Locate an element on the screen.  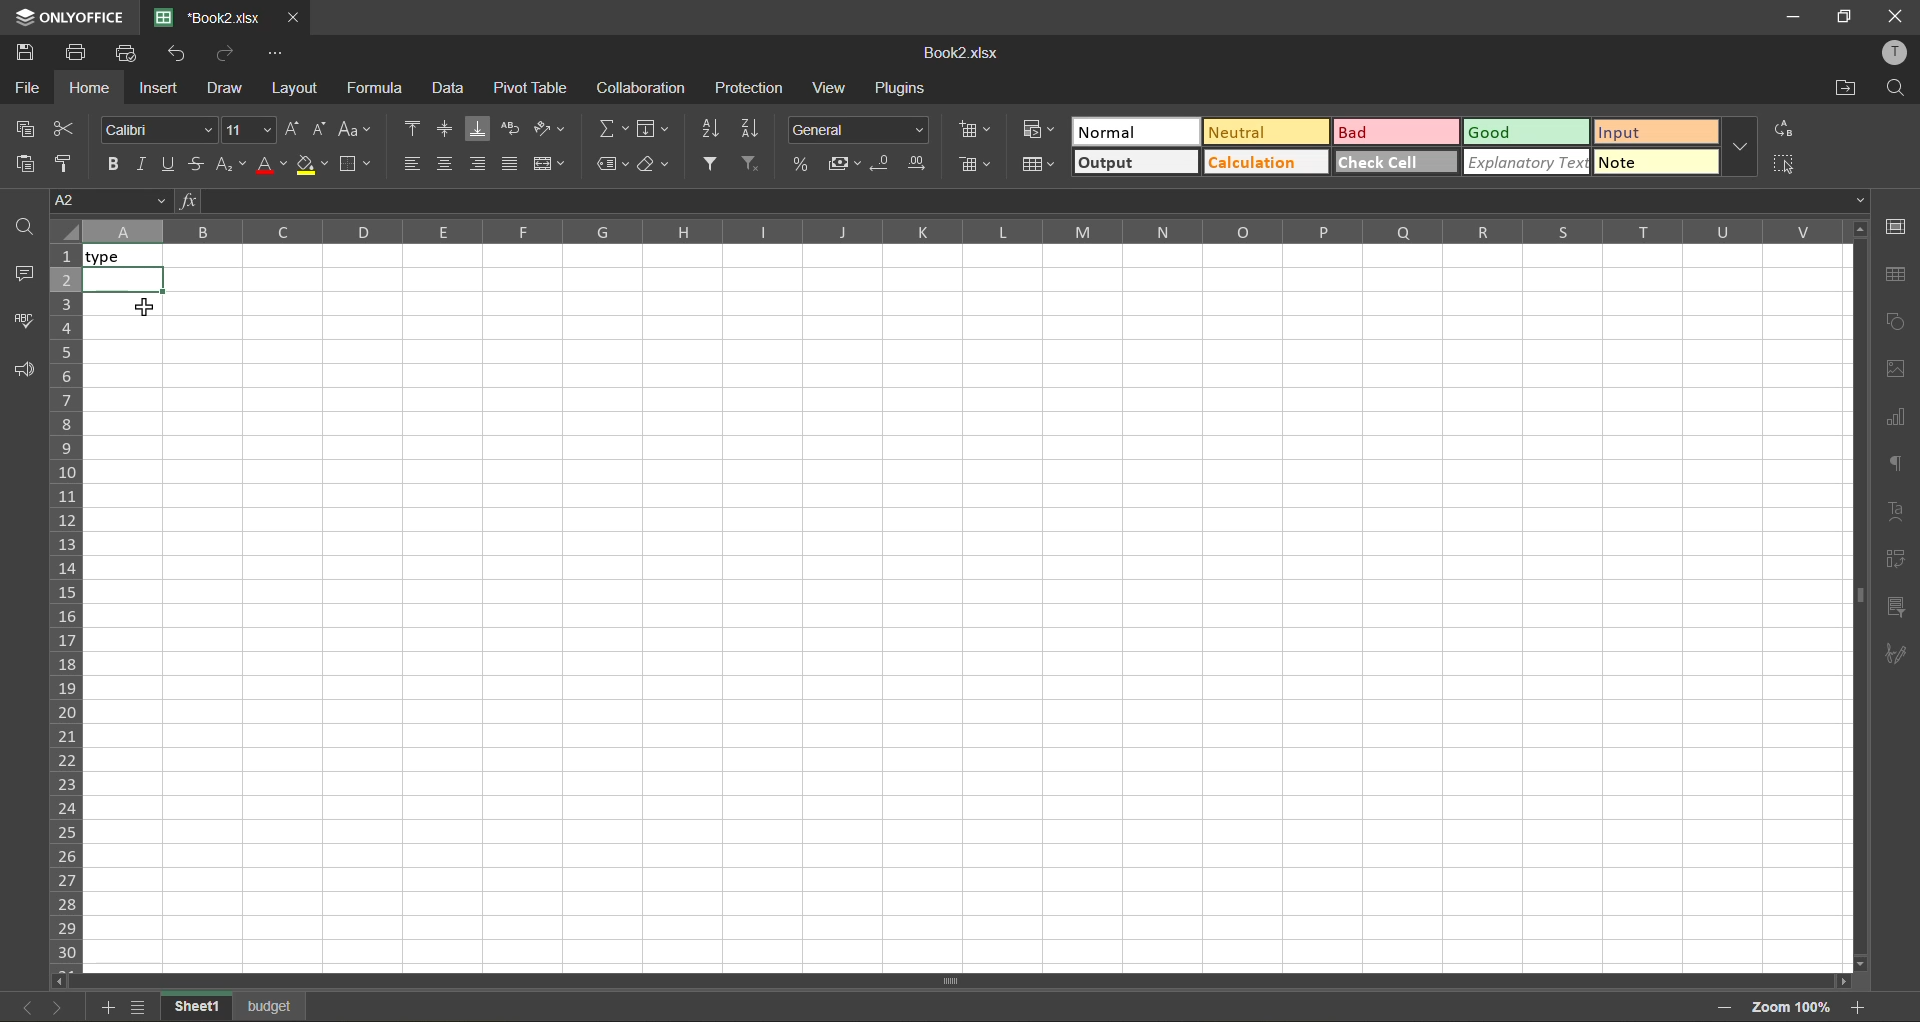
file is located at coordinates (26, 91).